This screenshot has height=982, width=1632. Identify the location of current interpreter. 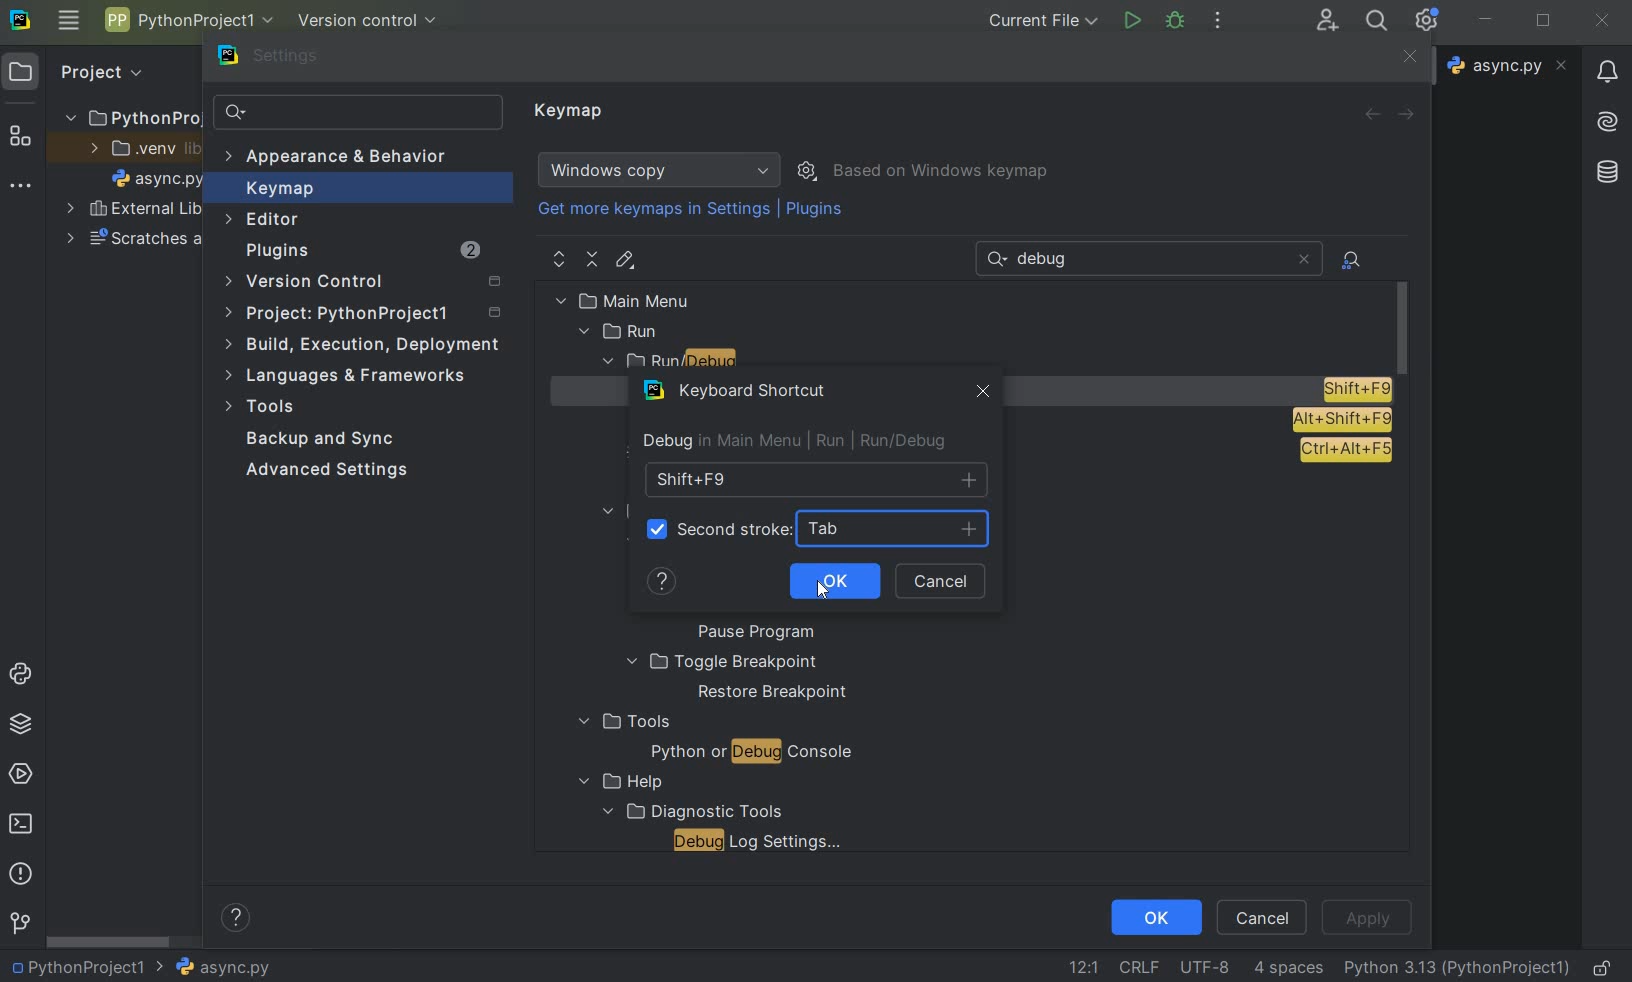
(1458, 967).